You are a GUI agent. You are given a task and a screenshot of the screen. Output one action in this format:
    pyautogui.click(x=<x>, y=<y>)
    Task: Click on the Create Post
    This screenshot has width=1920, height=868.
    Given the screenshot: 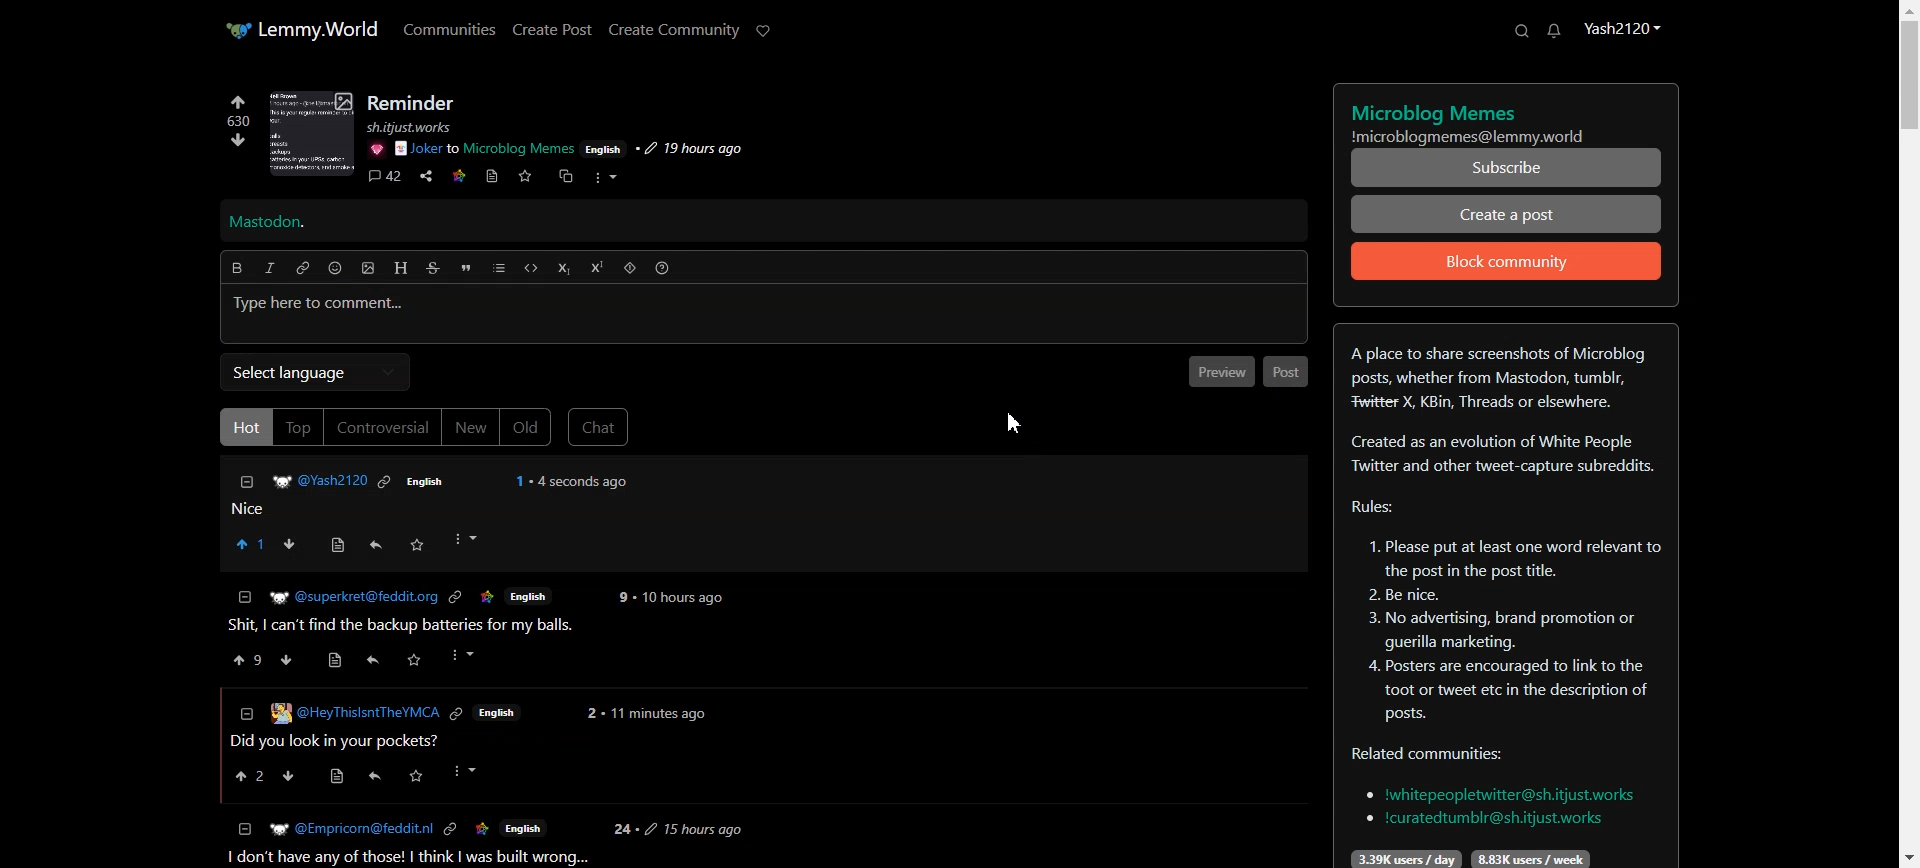 What is the action you would take?
    pyautogui.click(x=551, y=29)
    